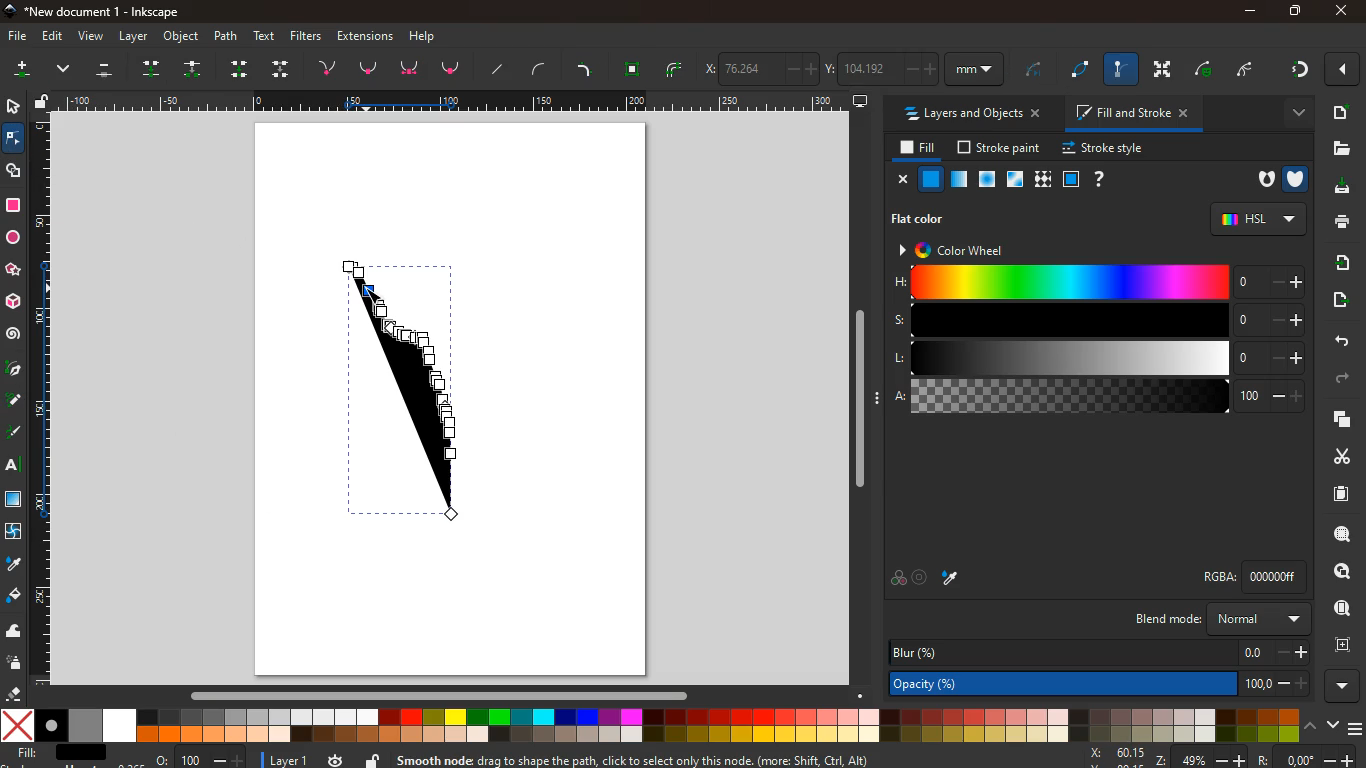 This screenshot has width=1366, height=768. What do you see at coordinates (1338, 534) in the screenshot?
I see `search` at bounding box center [1338, 534].